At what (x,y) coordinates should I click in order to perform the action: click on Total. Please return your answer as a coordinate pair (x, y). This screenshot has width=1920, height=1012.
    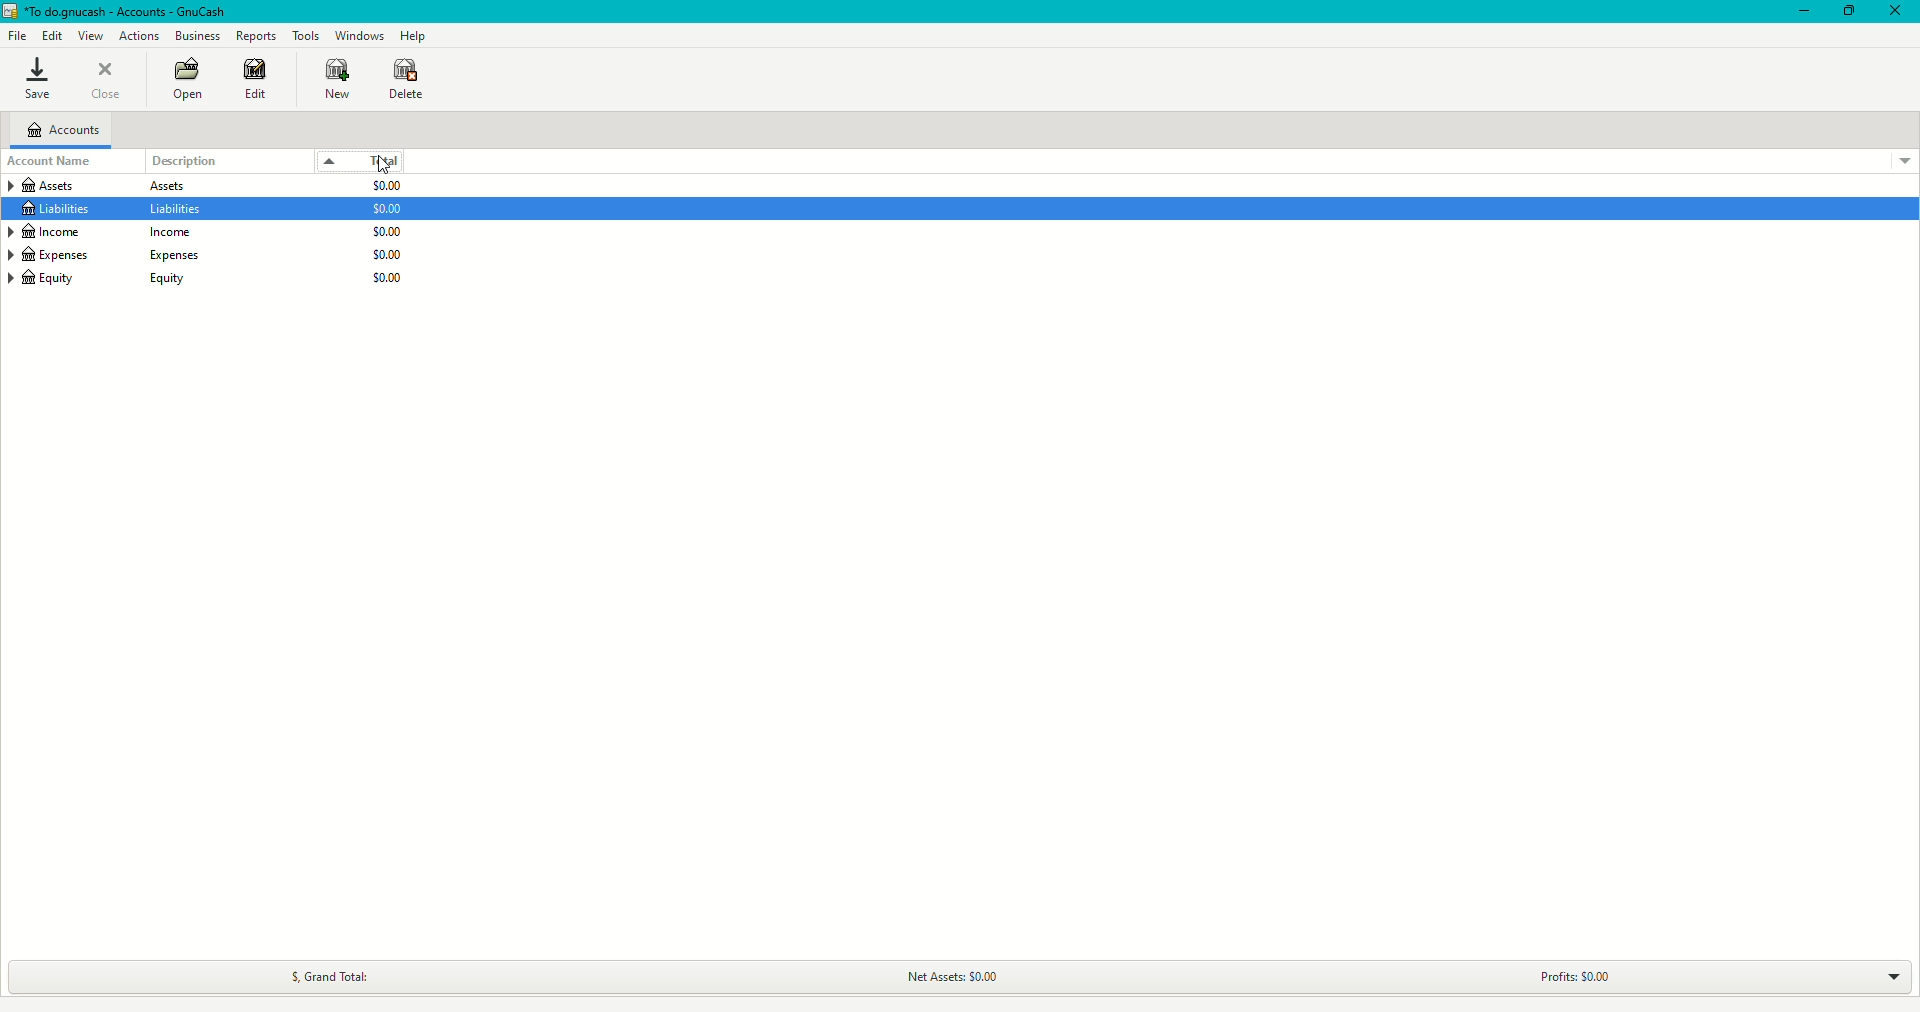
    Looking at the image, I should click on (382, 159).